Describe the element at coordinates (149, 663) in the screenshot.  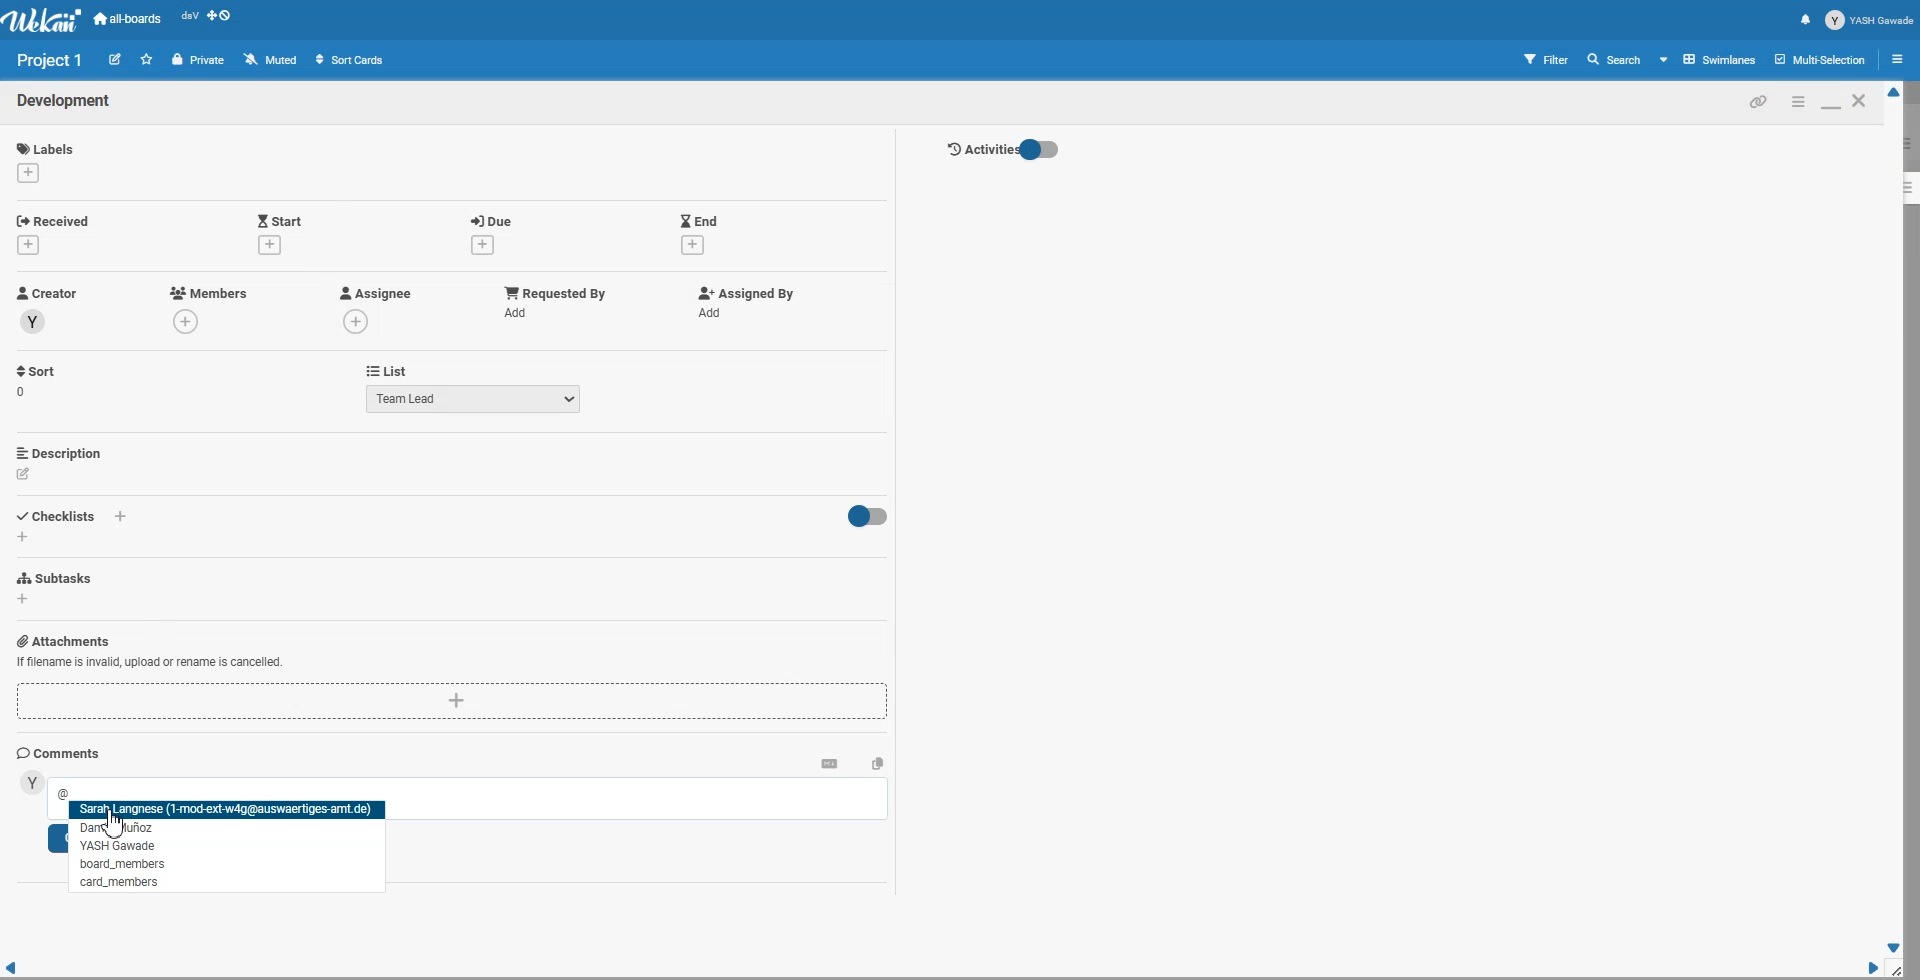
I see `Add Attachments` at that location.